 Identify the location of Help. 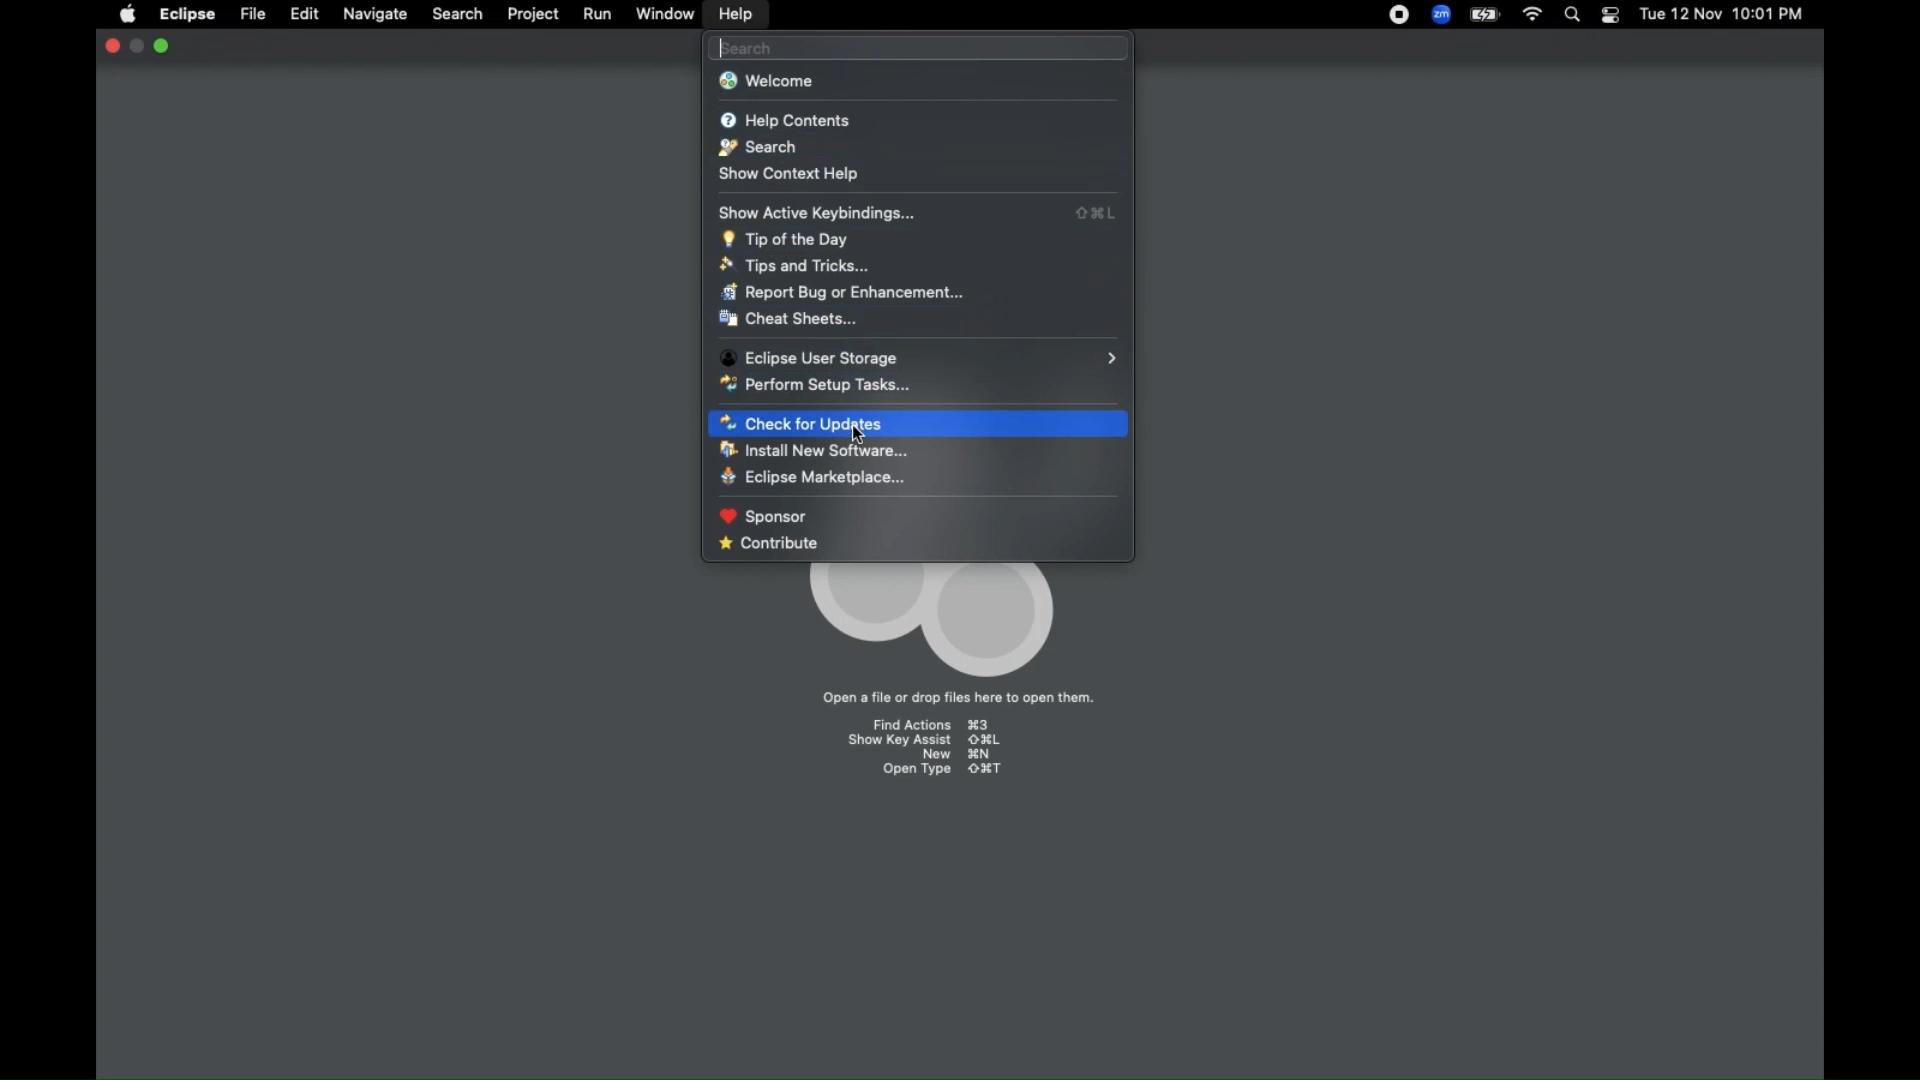
(735, 14).